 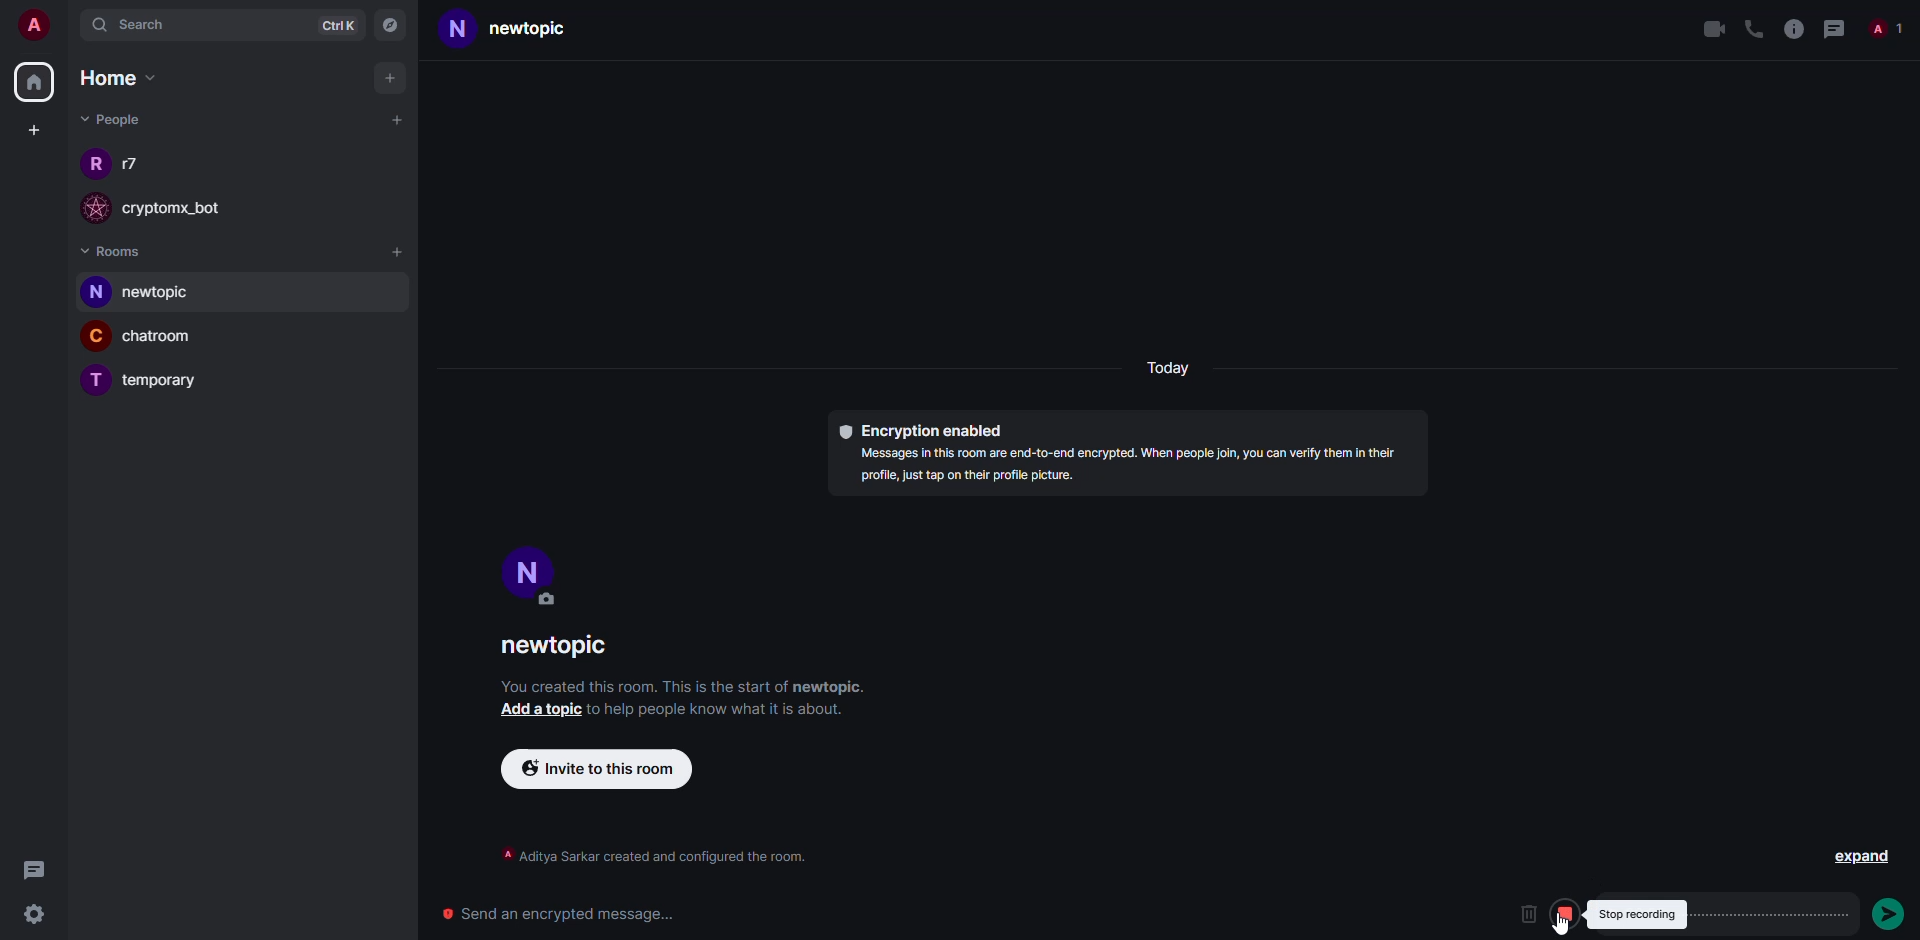 I want to click on info, so click(x=684, y=687).